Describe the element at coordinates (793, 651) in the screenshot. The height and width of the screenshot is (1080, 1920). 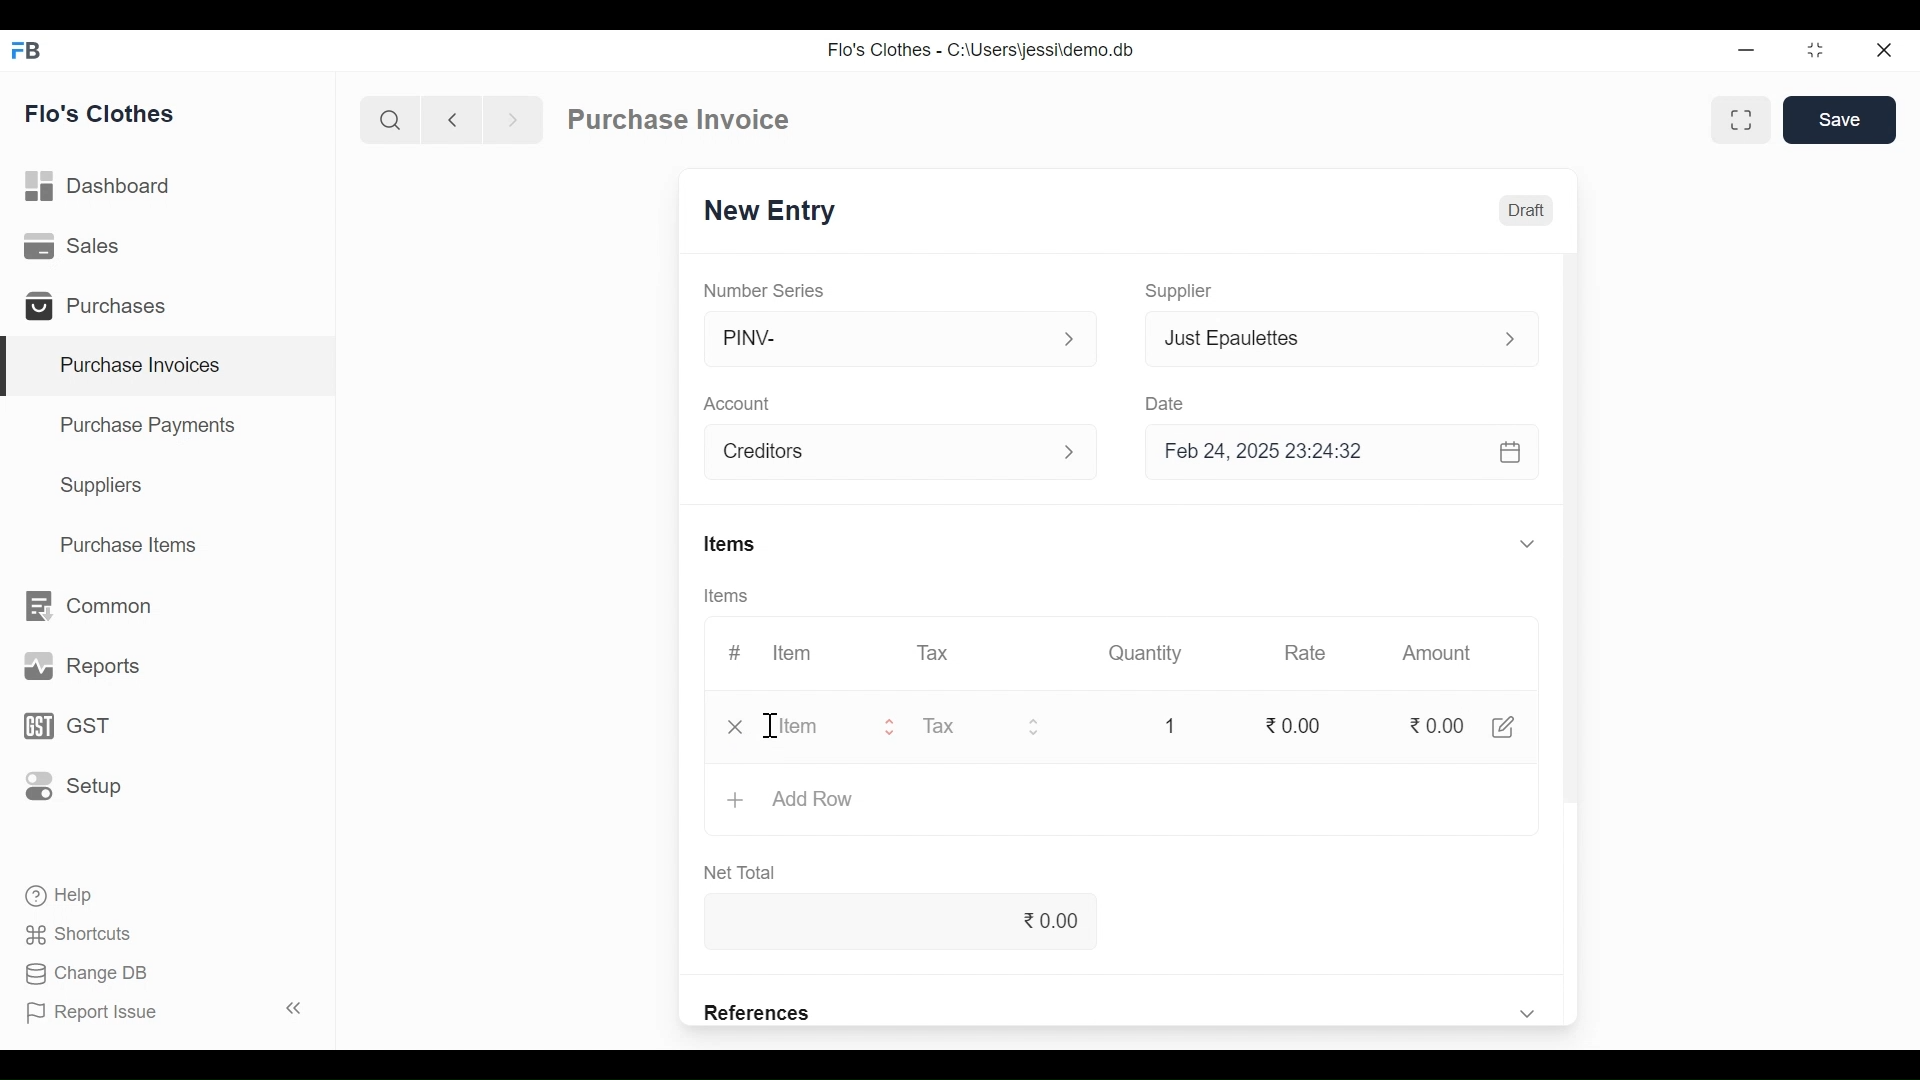
I see `Item` at that location.